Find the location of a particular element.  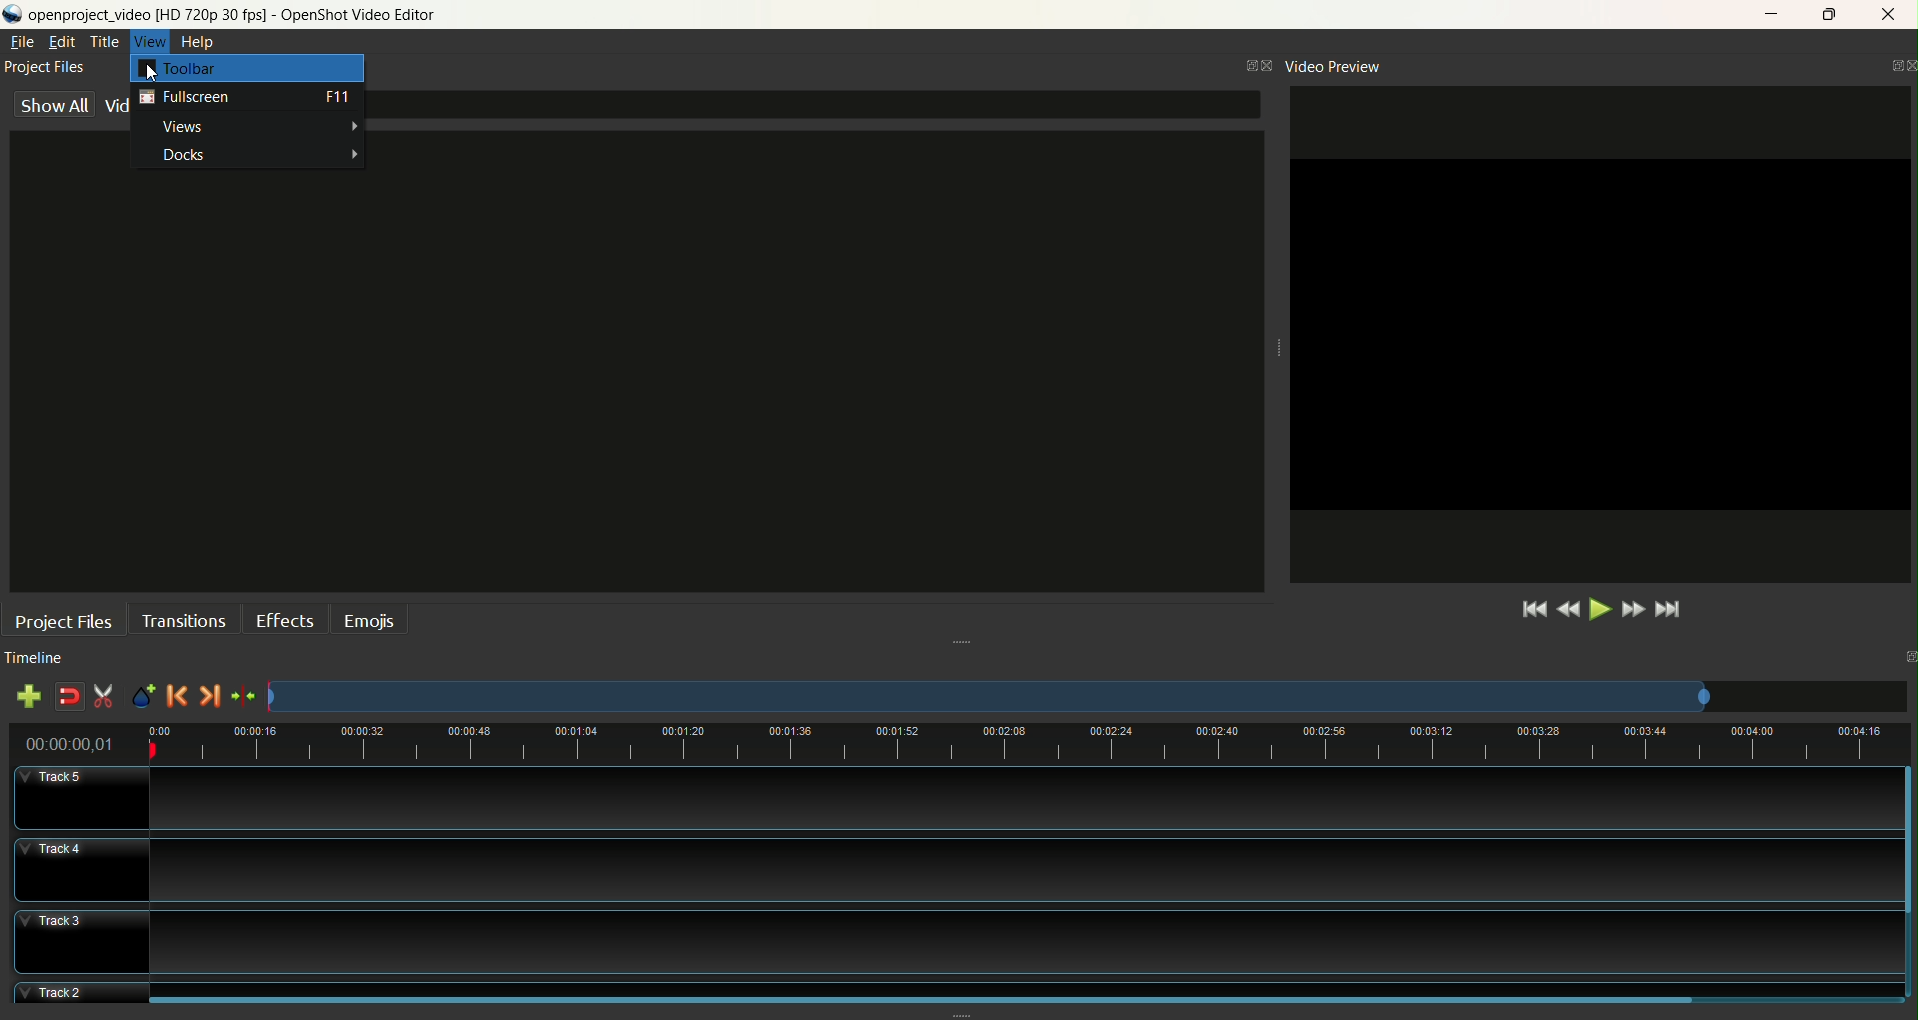

minimize is located at coordinates (1765, 14).